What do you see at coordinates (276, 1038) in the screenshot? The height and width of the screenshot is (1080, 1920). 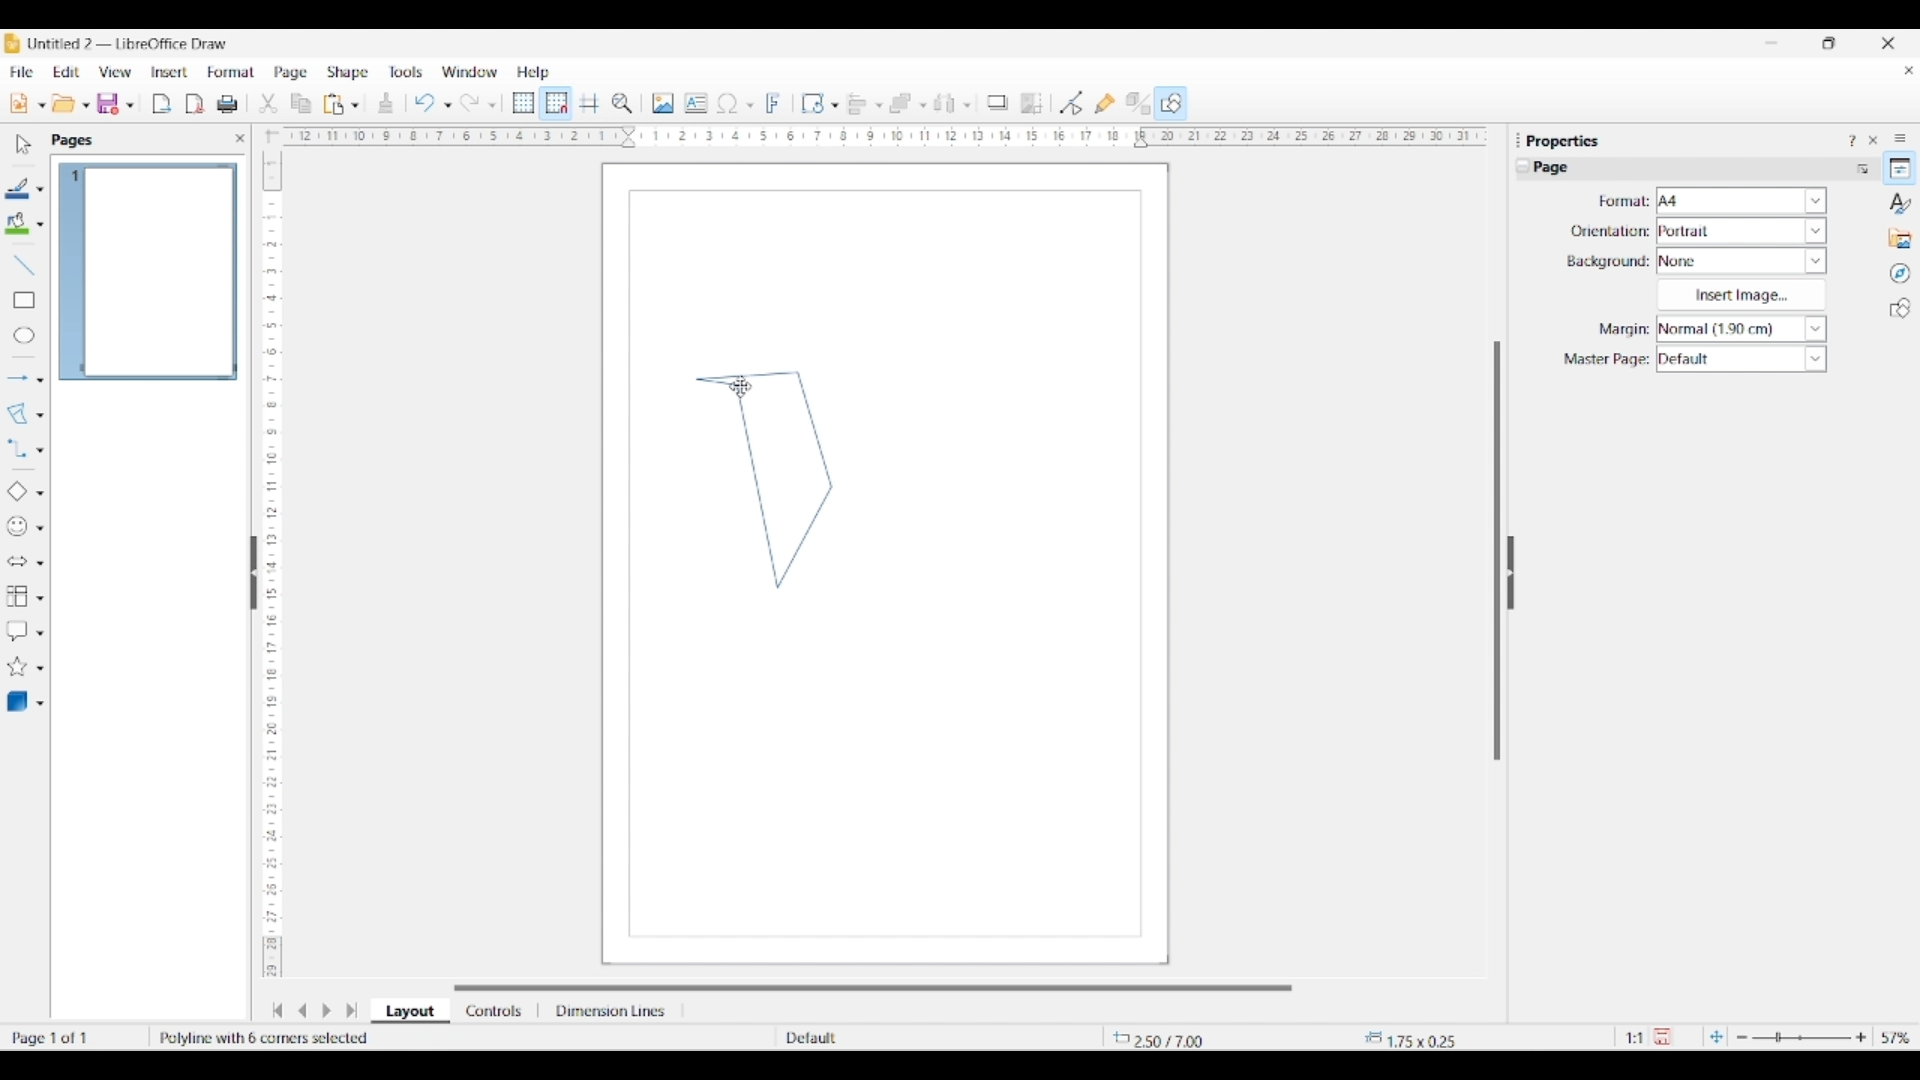 I see `Polygon completed and defined` at bounding box center [276, 1038].